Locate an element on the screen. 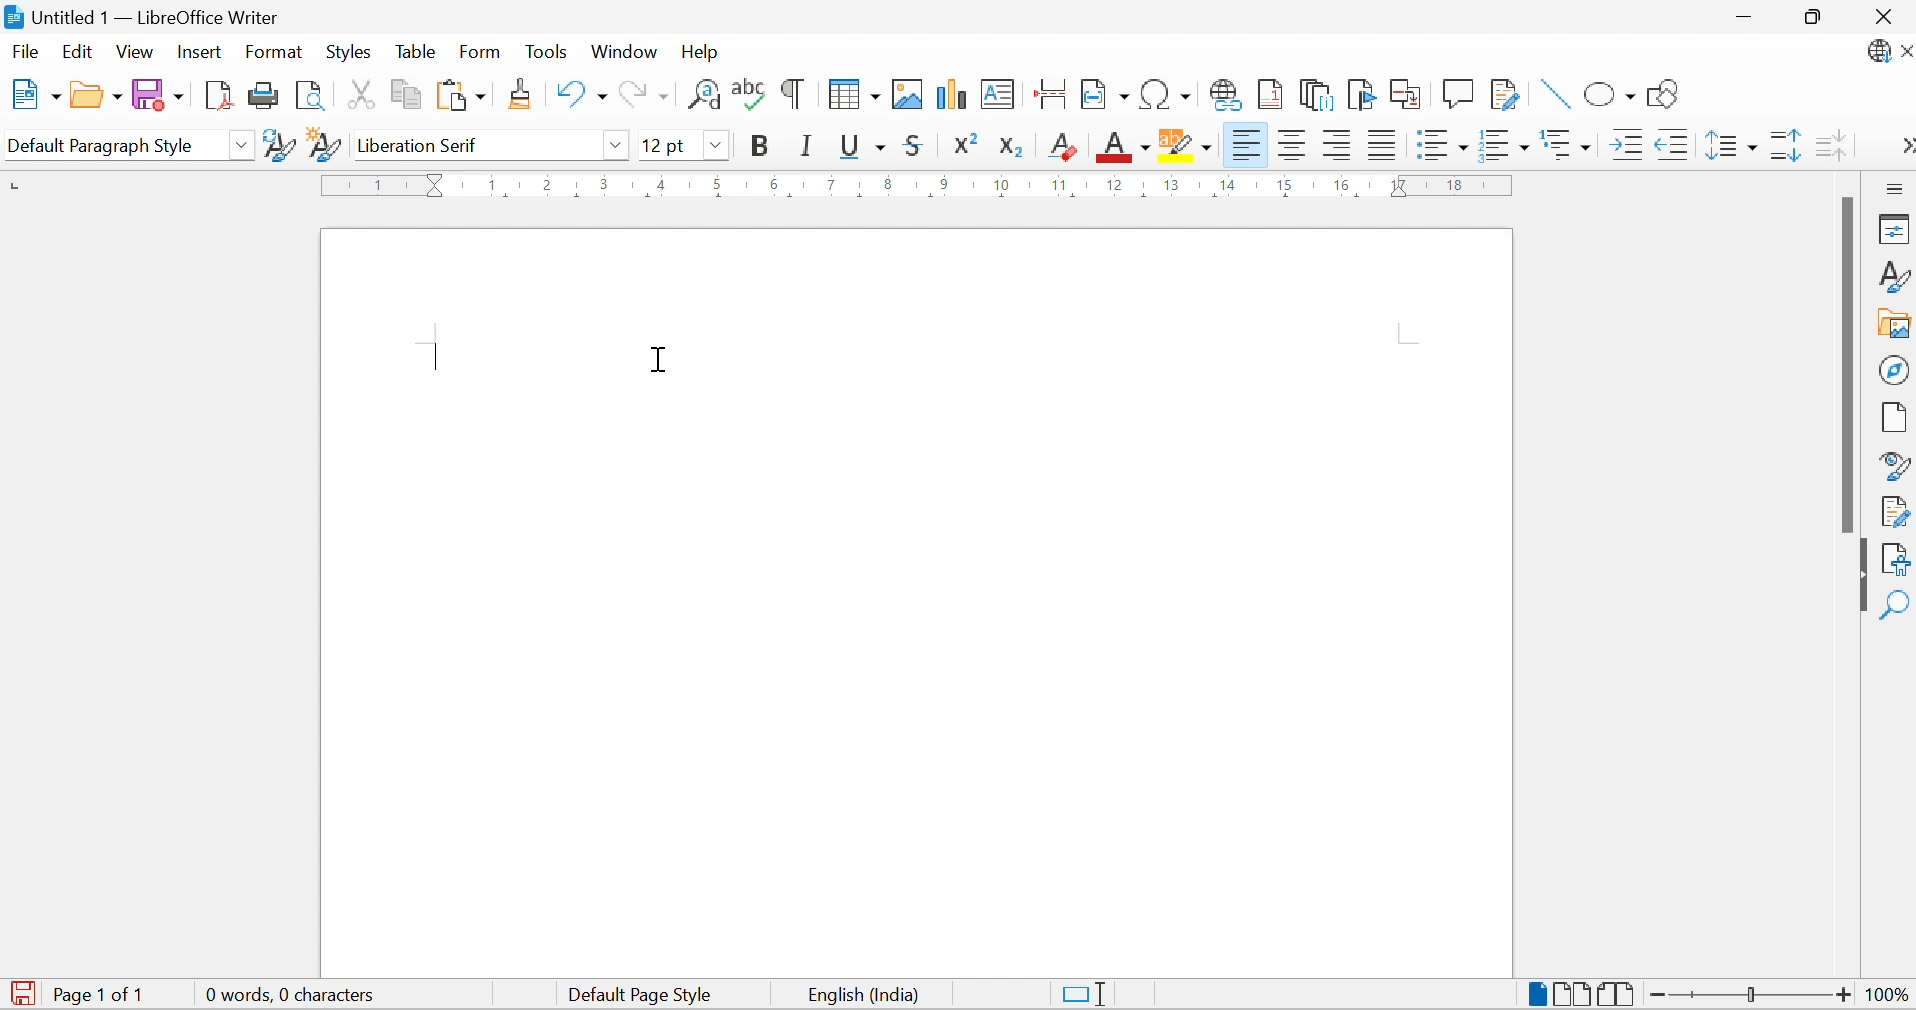  Insert Table is located at coordinates (854, 95).